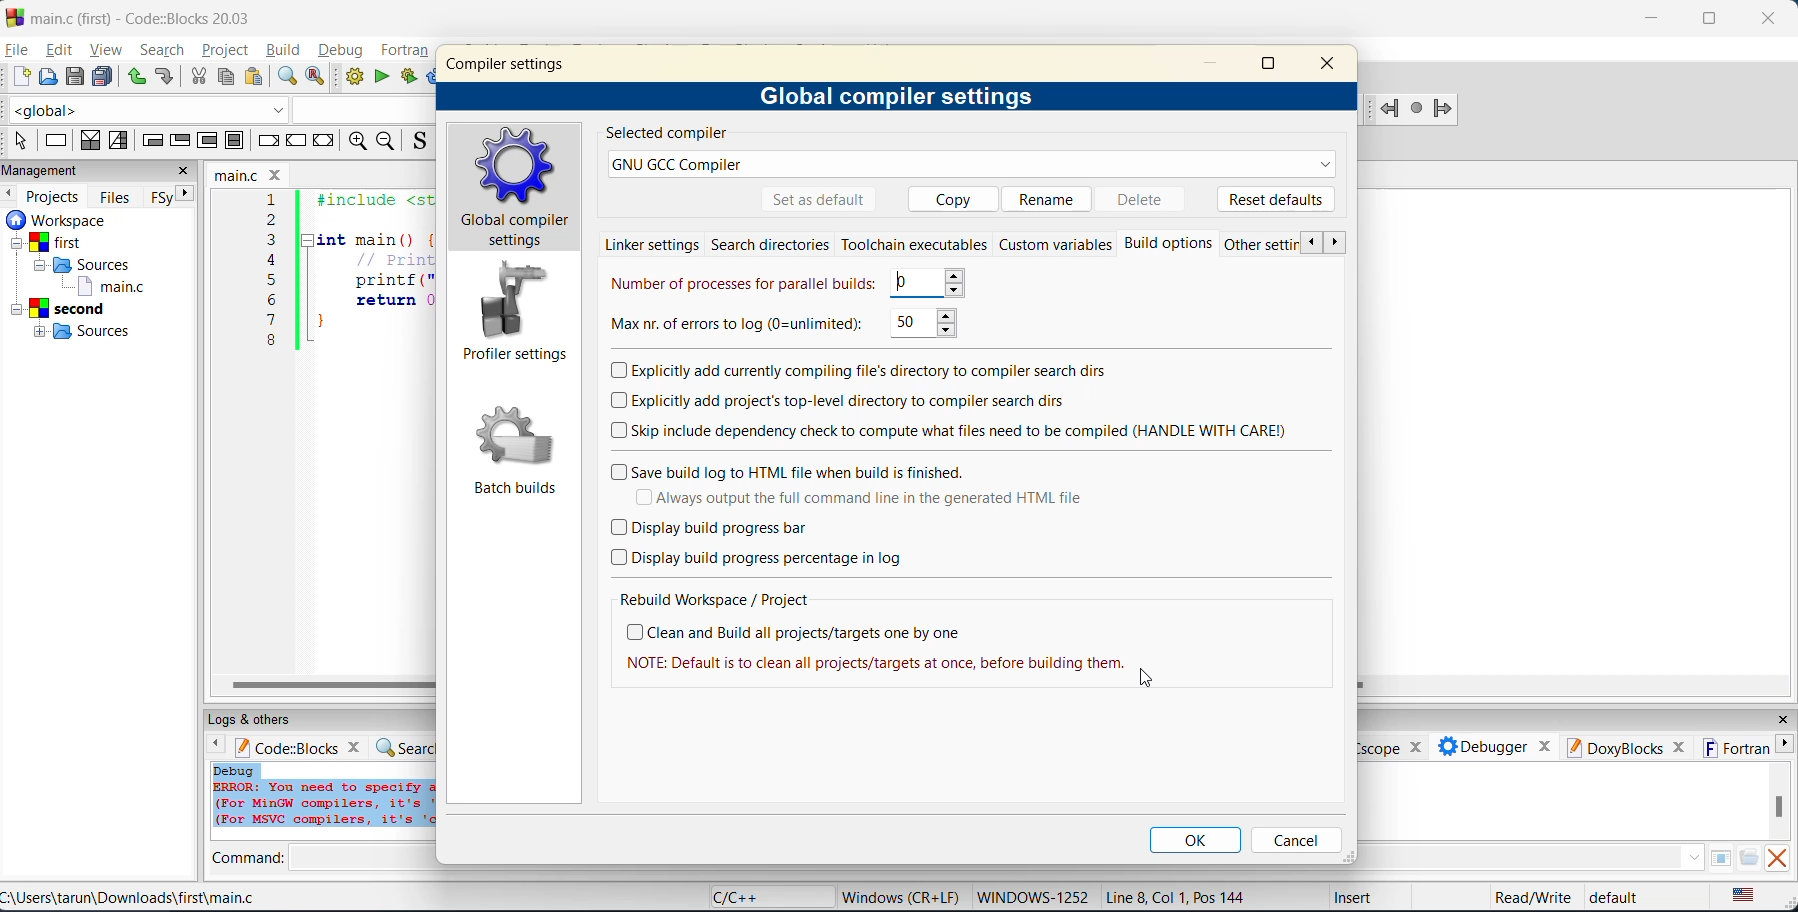 Image resolution: width=1798 pixels, height=912 pixels. I want to click on exit-condition loop, so click(183, 140).